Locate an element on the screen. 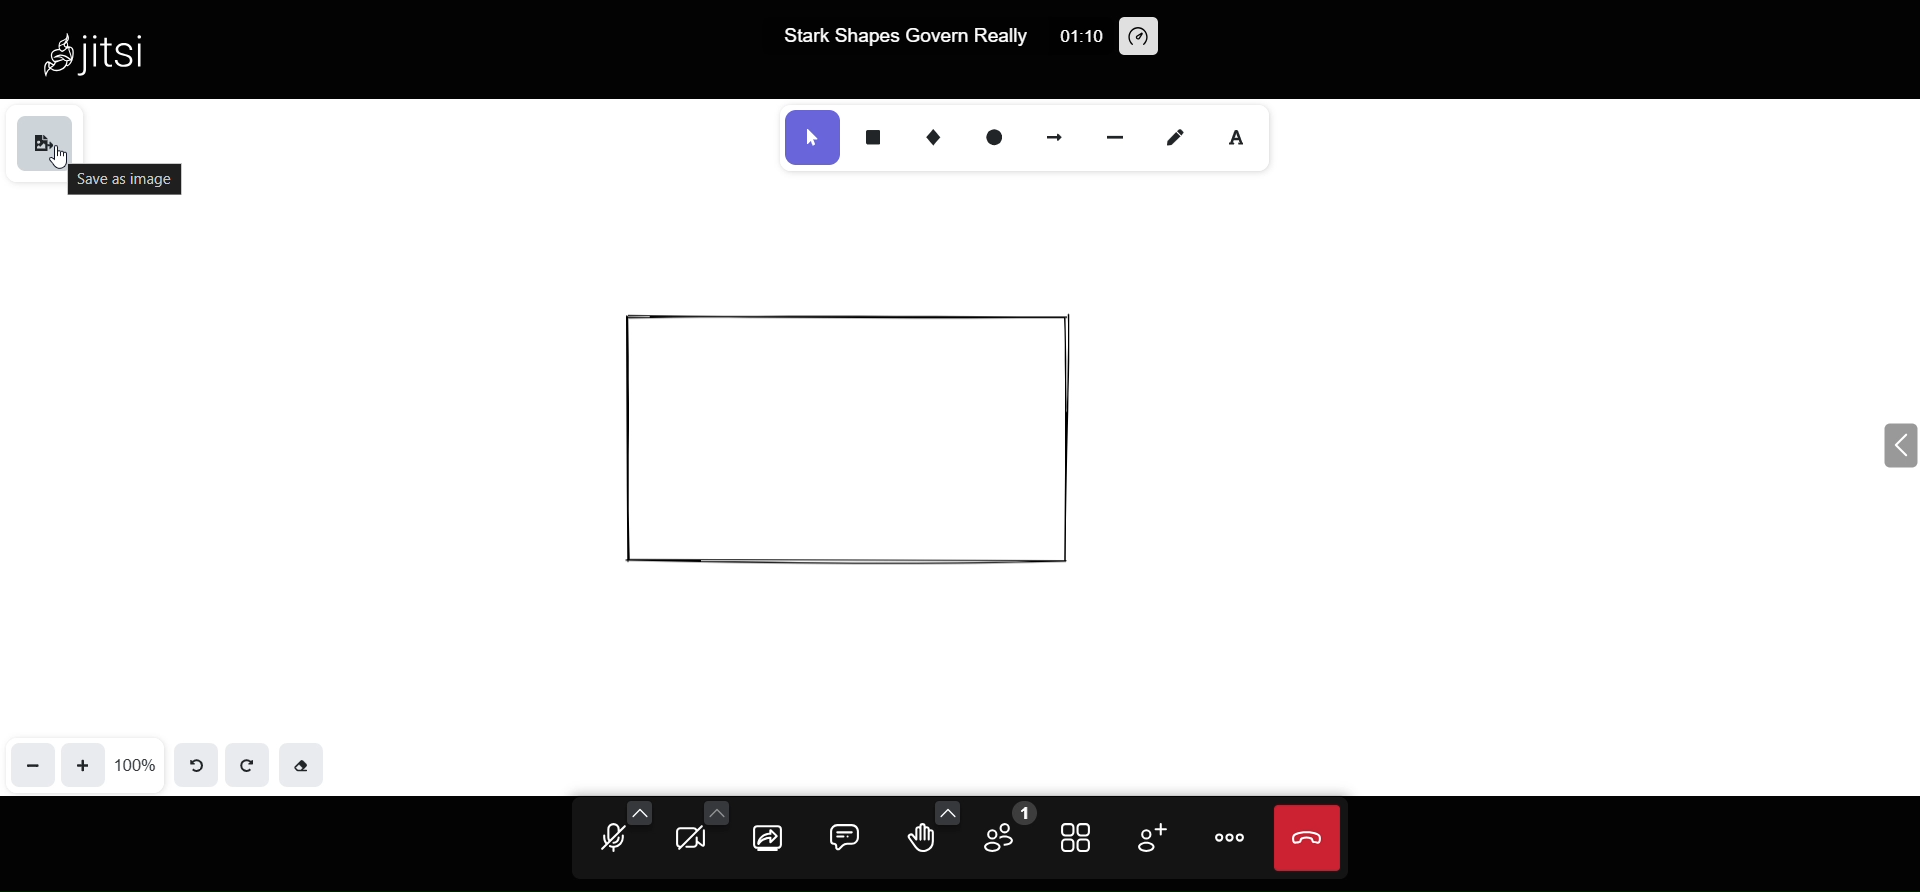 This screenshot has width=1920, height=892. redo is located at coordinates (250, 767).